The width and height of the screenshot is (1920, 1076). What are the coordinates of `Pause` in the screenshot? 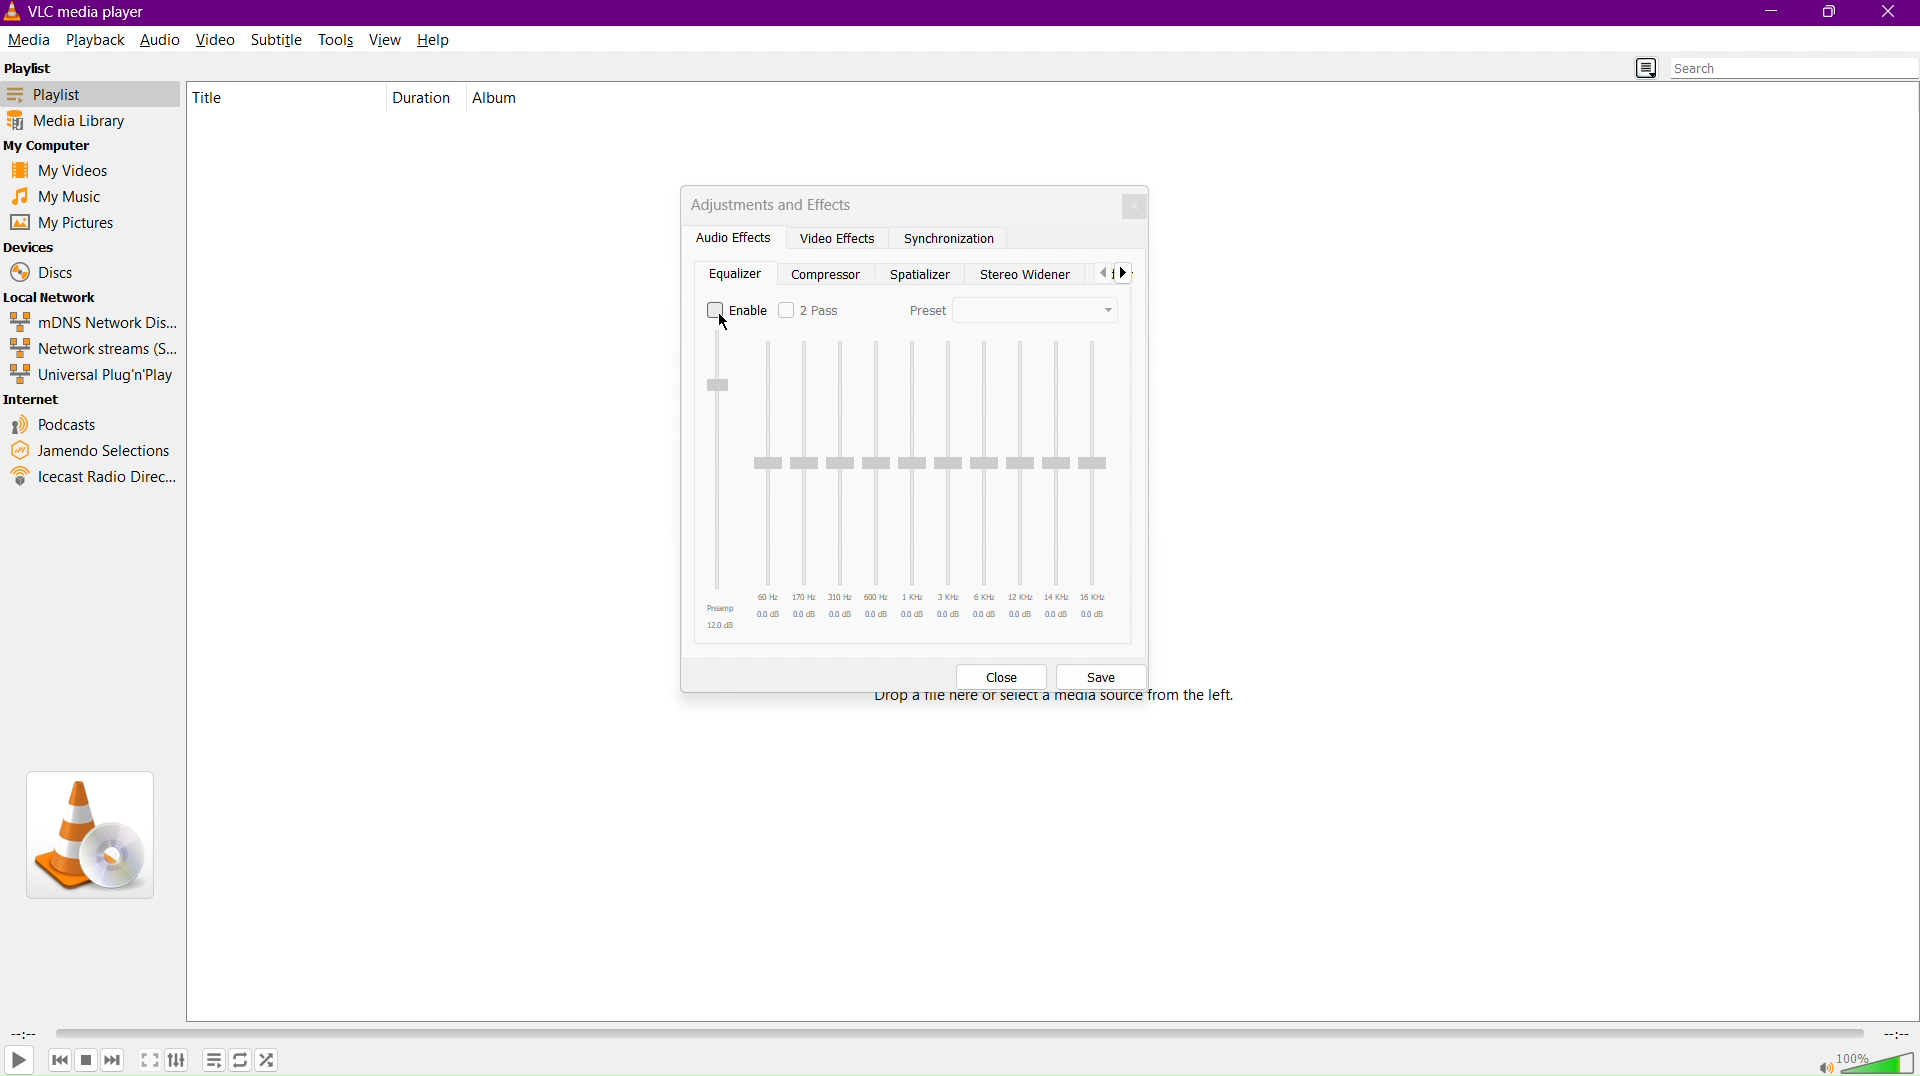 It's located at (86, 1058).